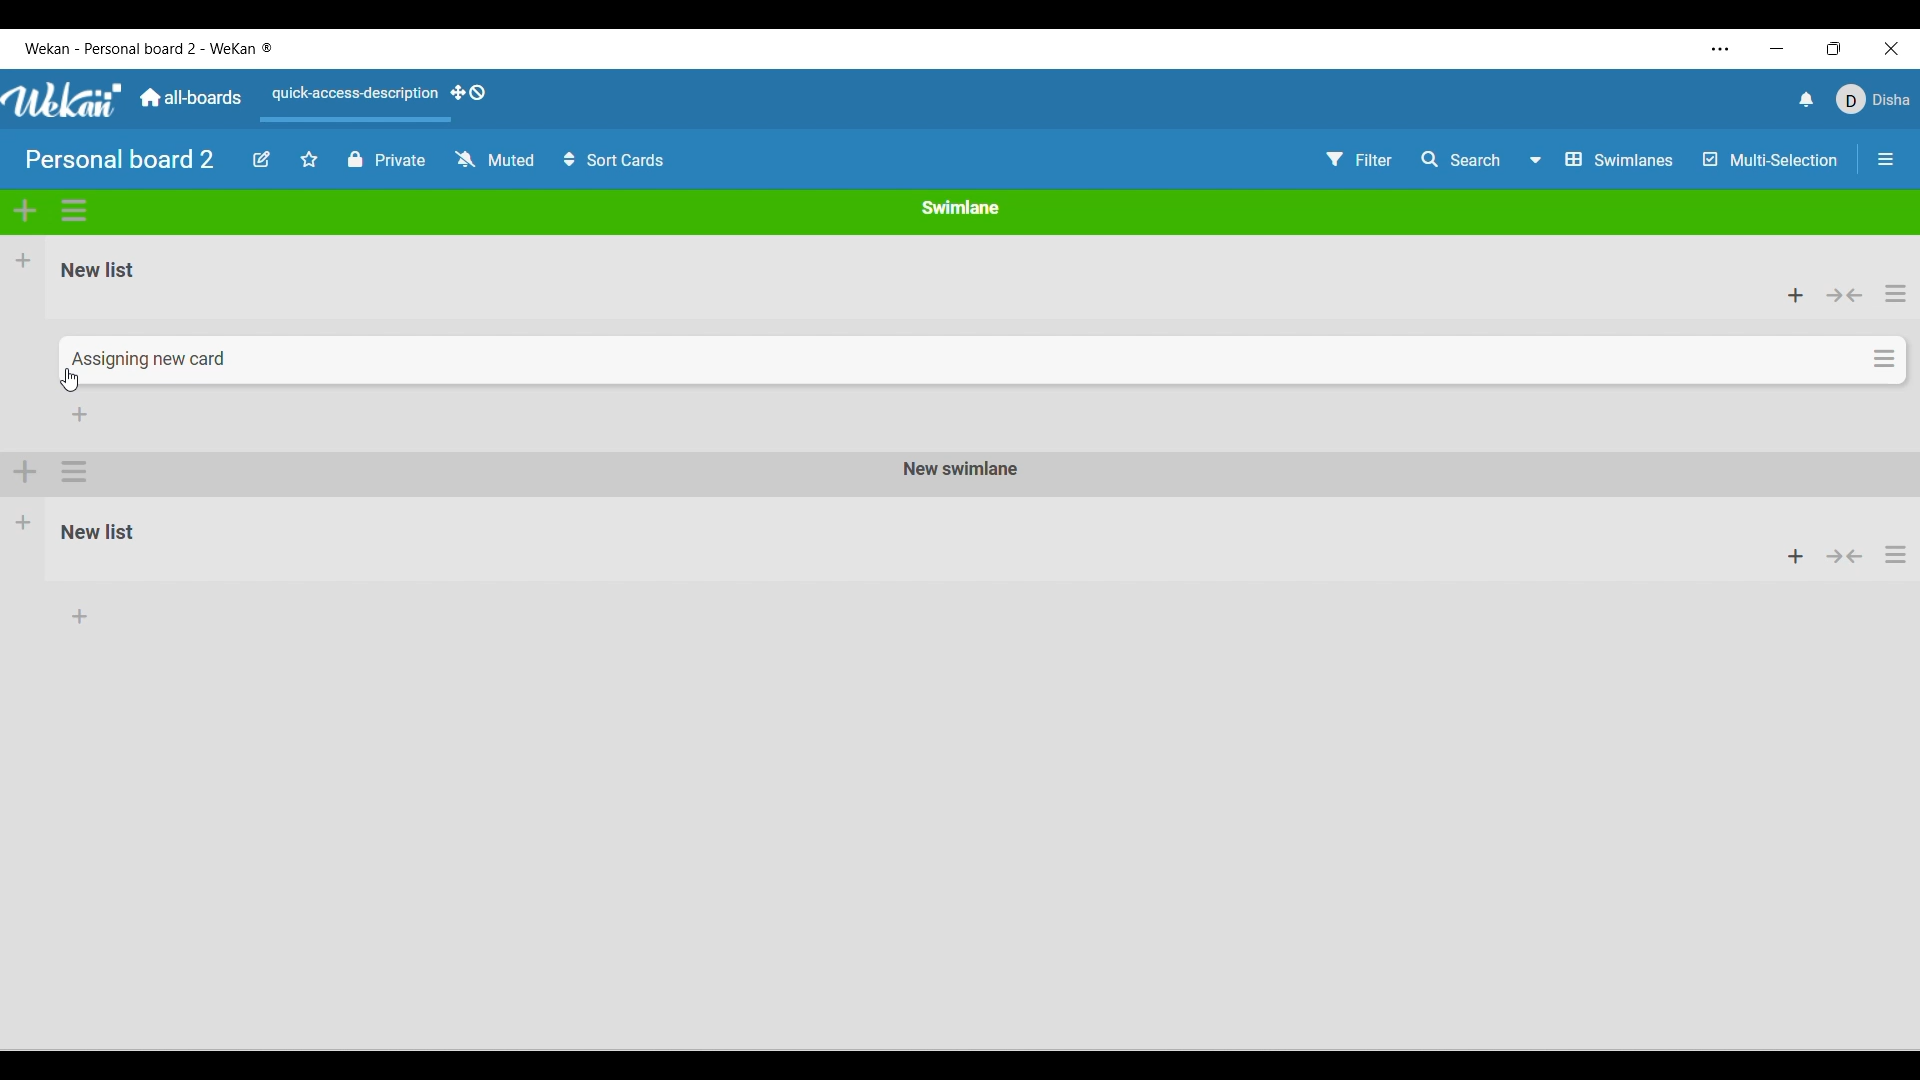 The image size is (1920, 1080). What do you see at coordinates (496, 158) in the screenshot?
I see `Change watch options` at bounding box center [496, 158].